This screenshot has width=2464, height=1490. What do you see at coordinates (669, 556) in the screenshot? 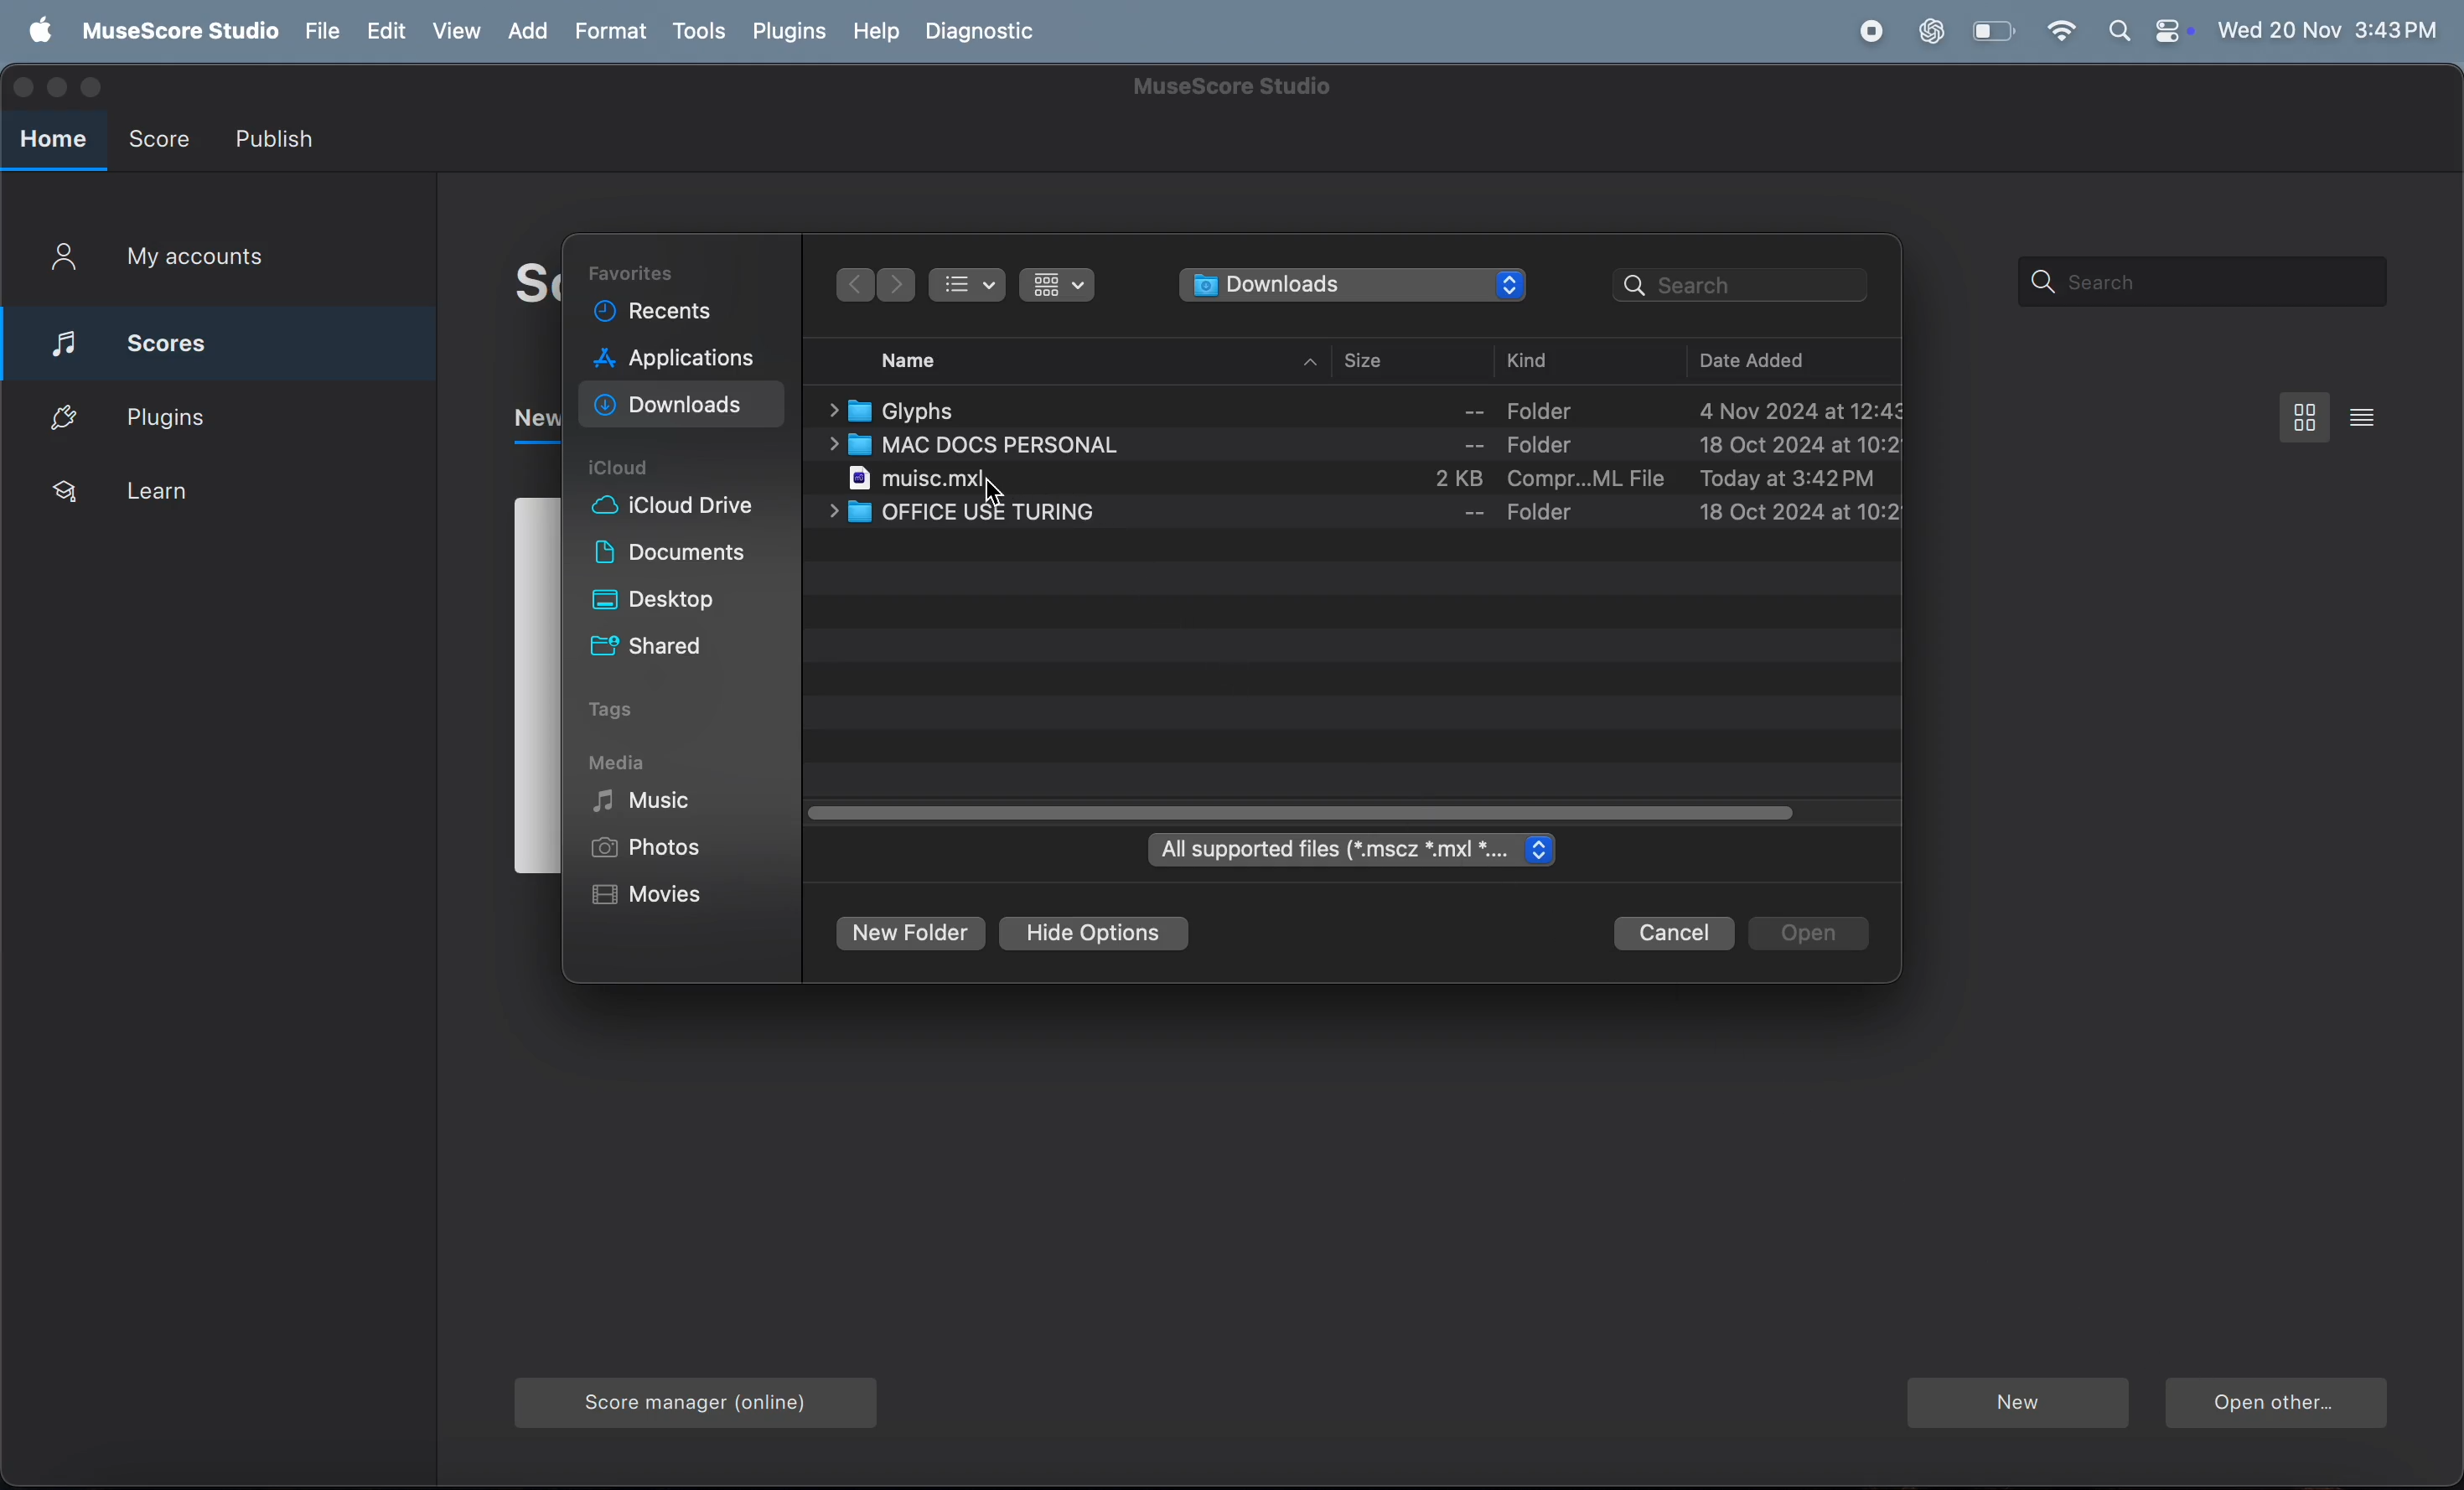
I see `documents` at bounding box center [669, 556].